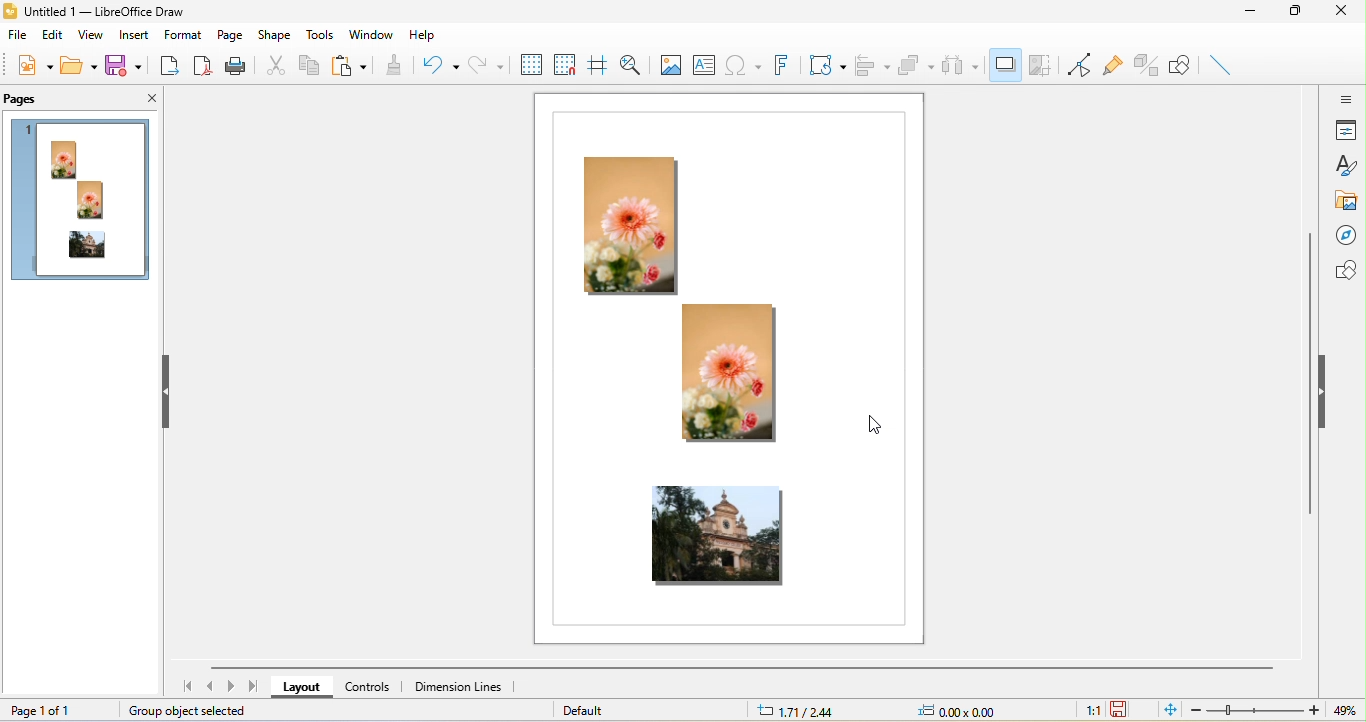 The height and width of the screenshot is (722, 1366). What do you see at coordinates (228, 35) in the screenshot?
I see `page` at bounding box center [228, 35].